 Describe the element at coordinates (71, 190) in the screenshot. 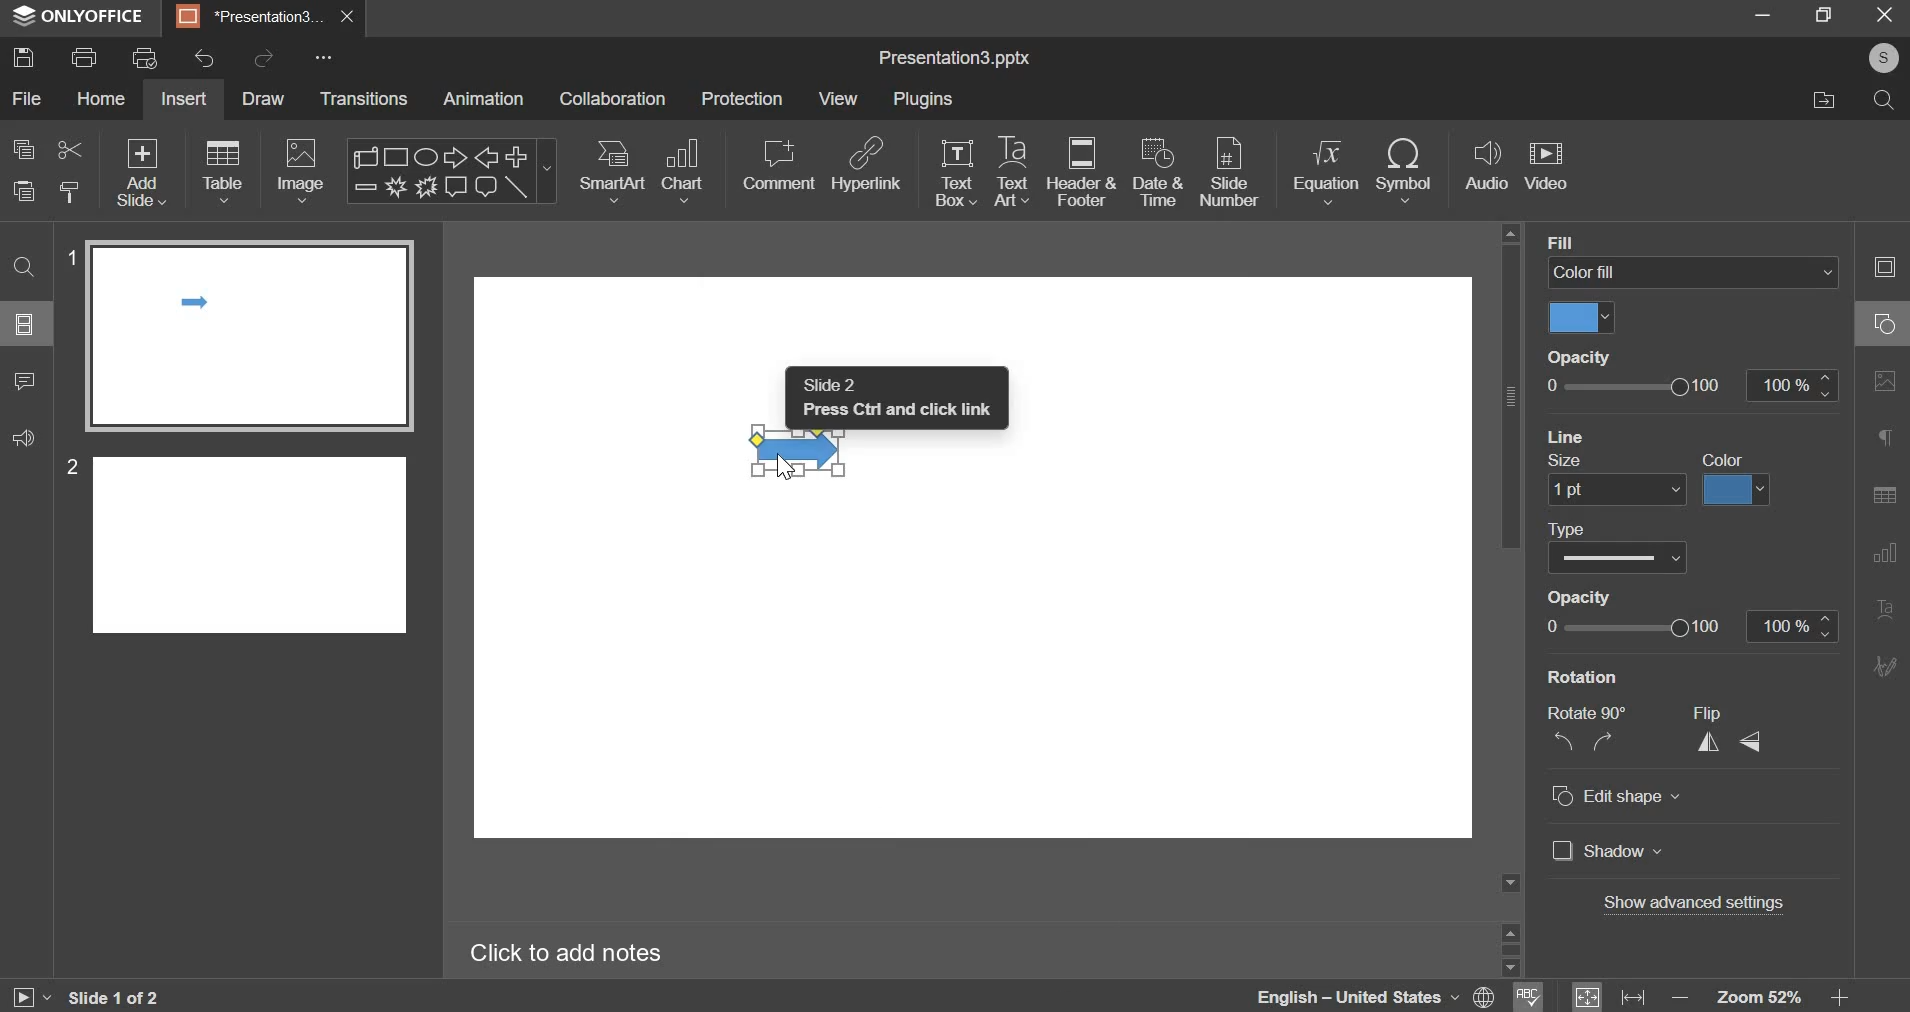

I see `paste` at that location.